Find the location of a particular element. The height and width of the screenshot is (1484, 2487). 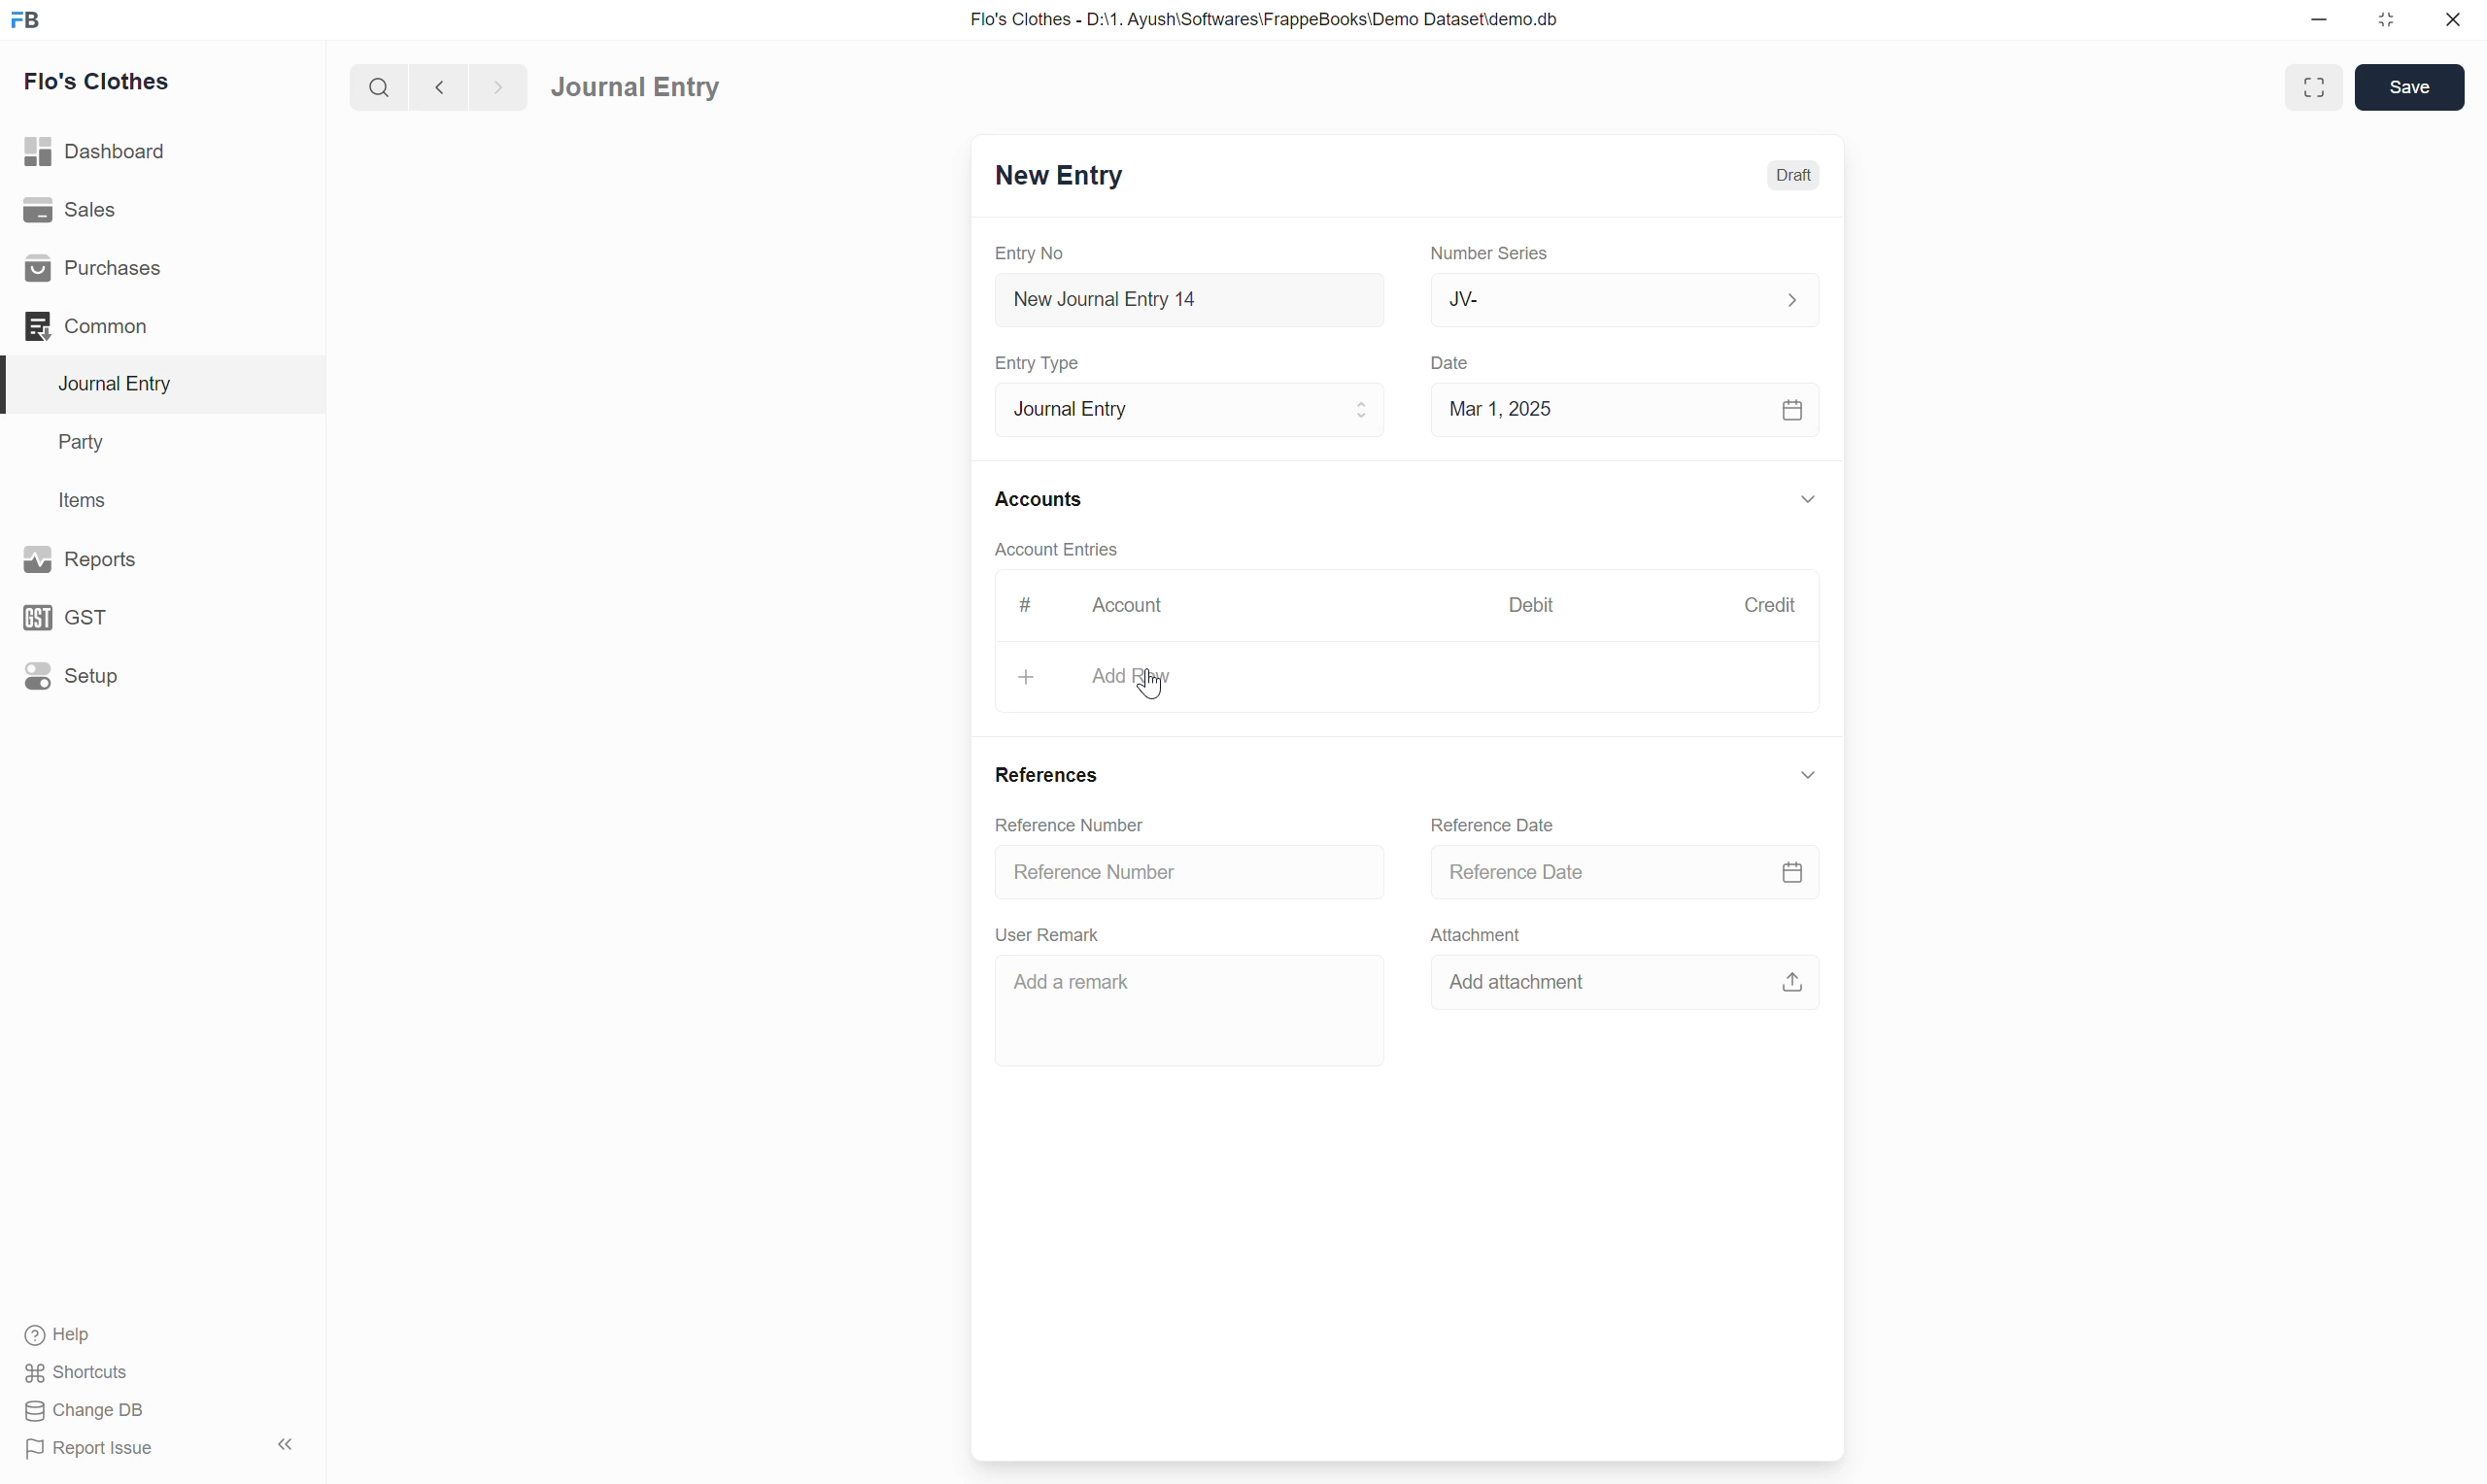

Journal Entry is located at coordinates (1190, 408).